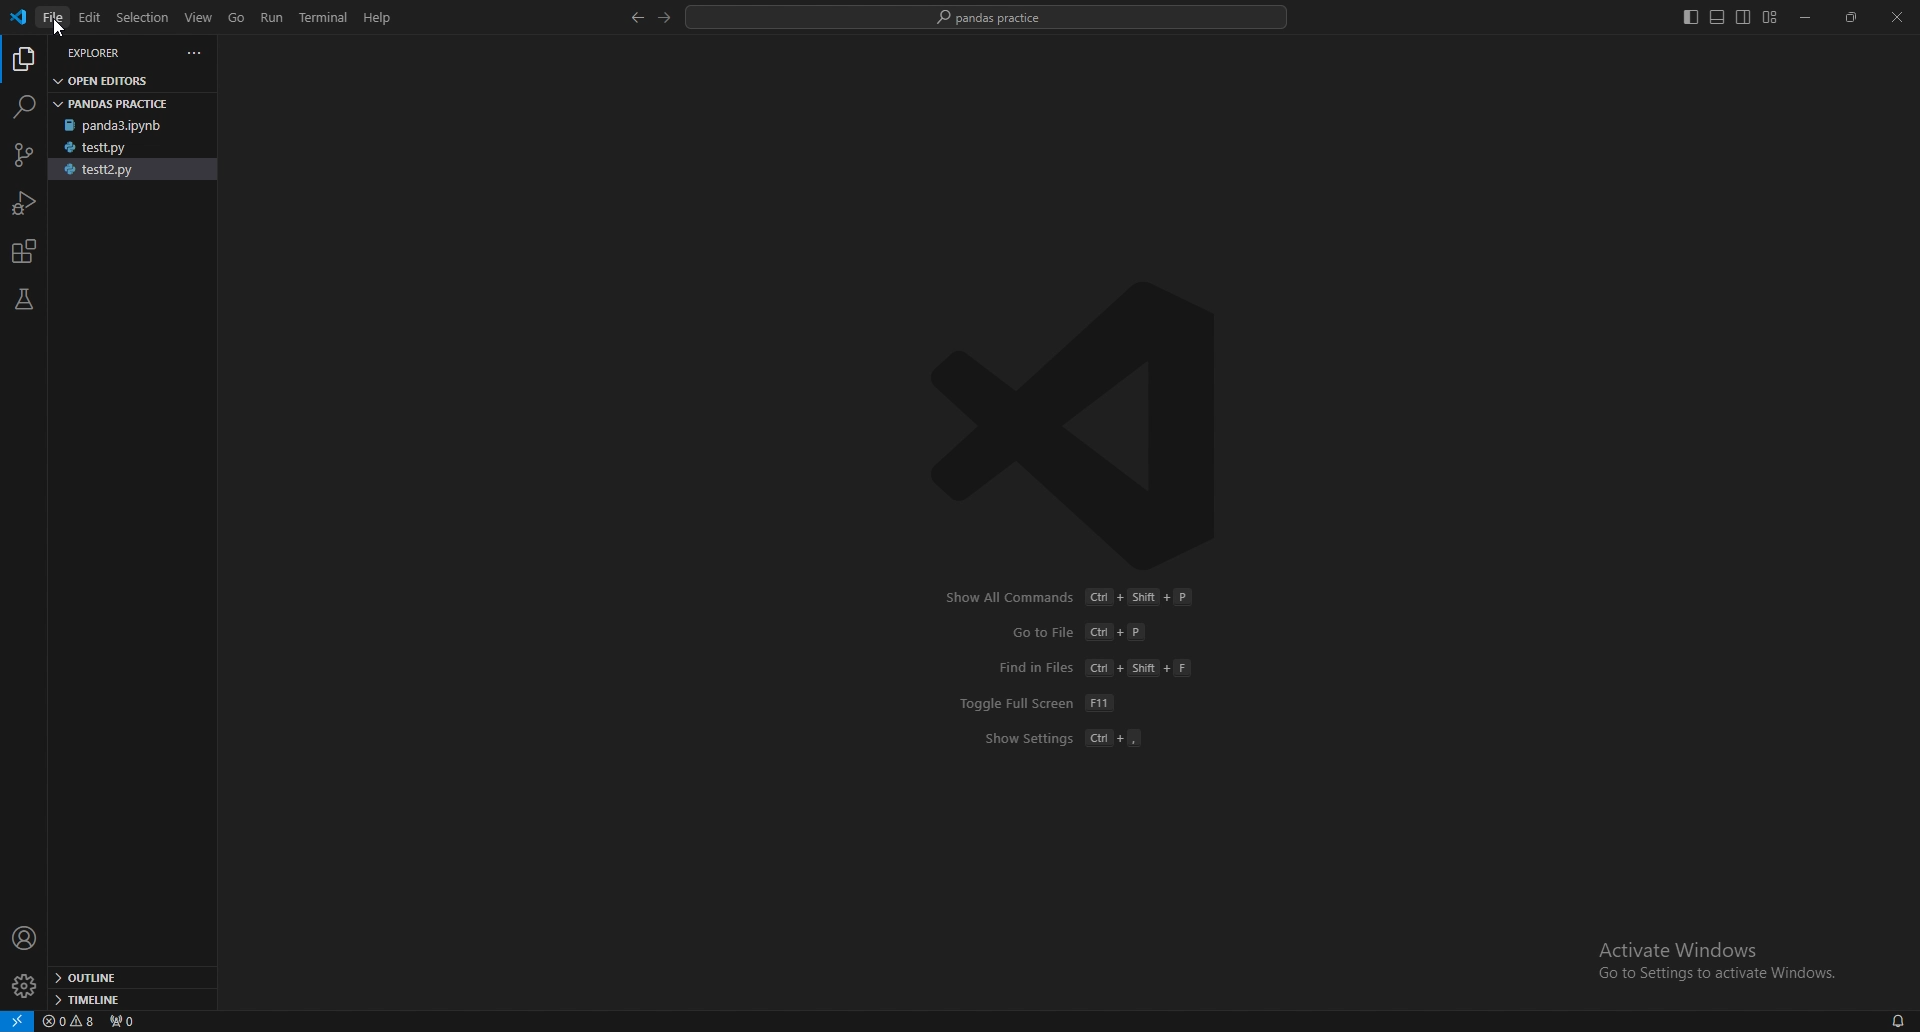 The width and height of the screenshot is (1920, 1032). I want to click on pandas practice, so click(989, 18).